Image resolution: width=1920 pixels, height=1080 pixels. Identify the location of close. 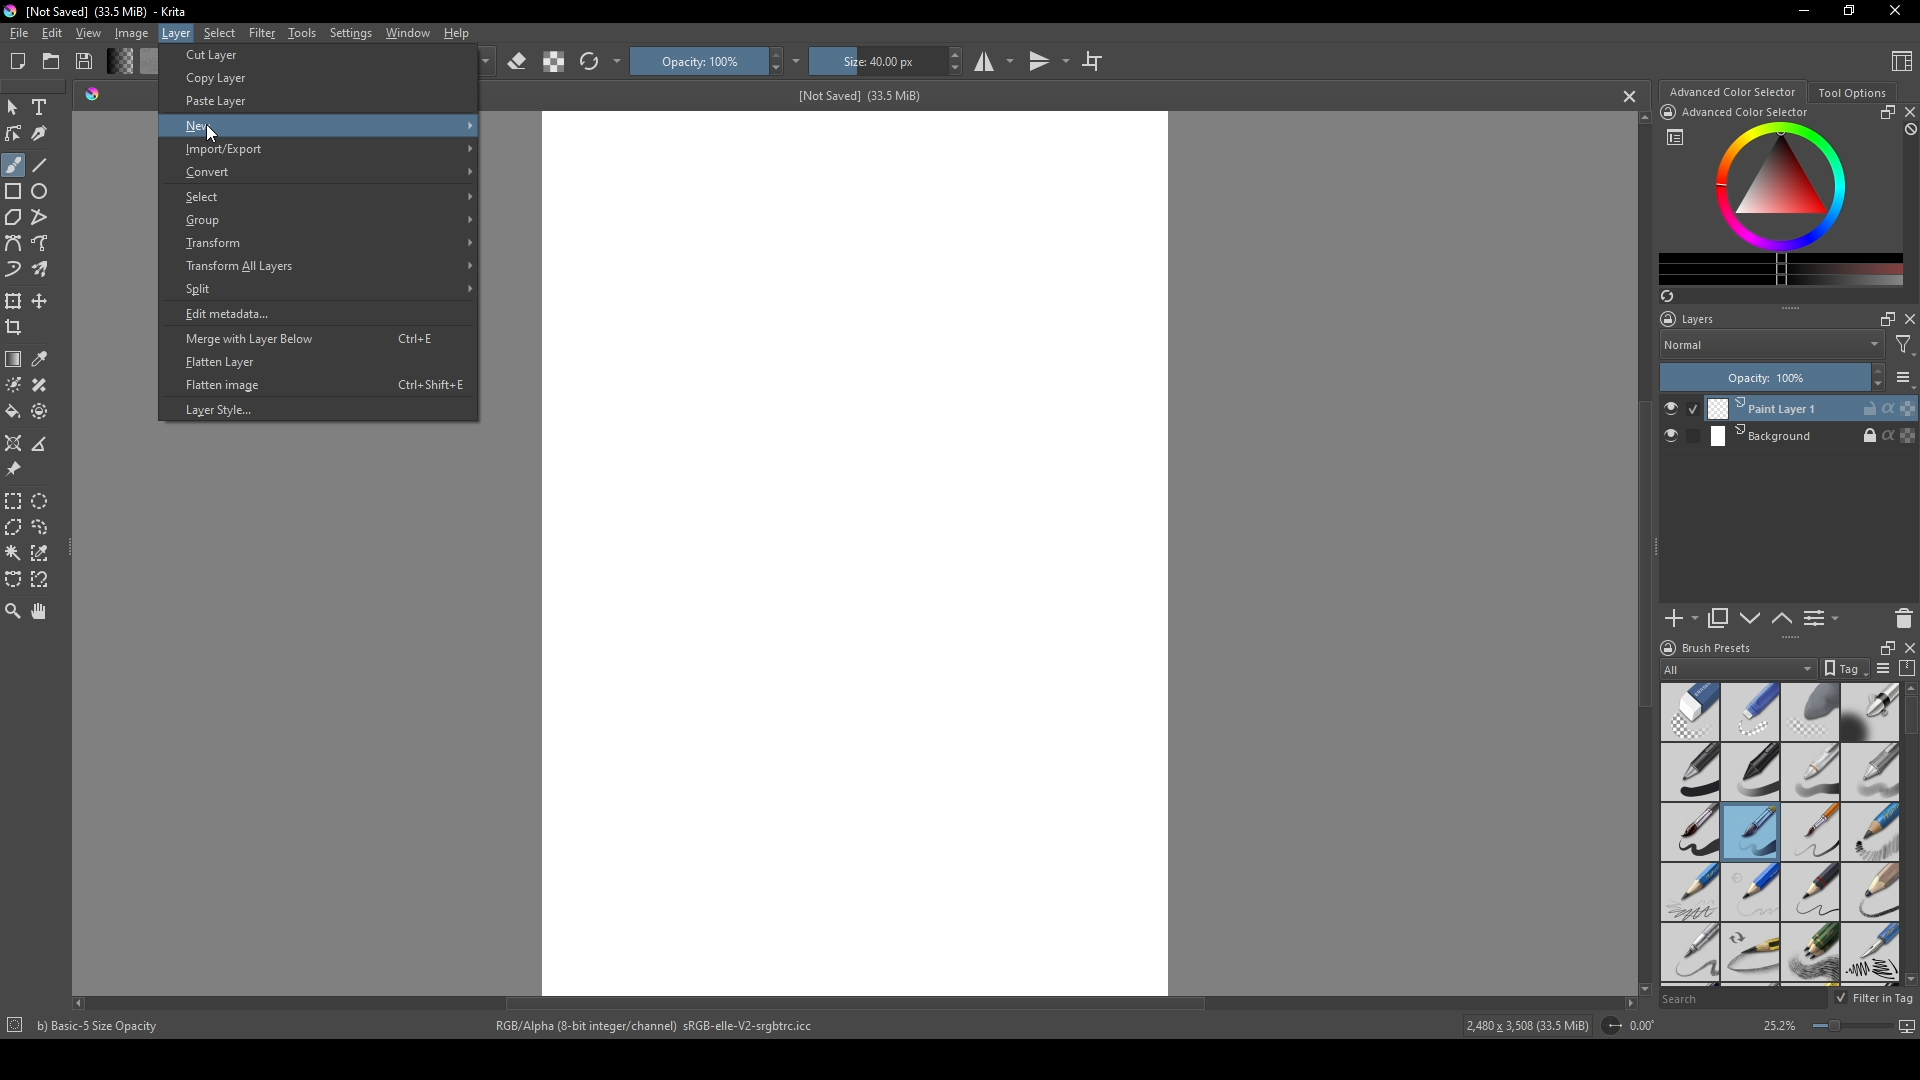
(1908, 112).